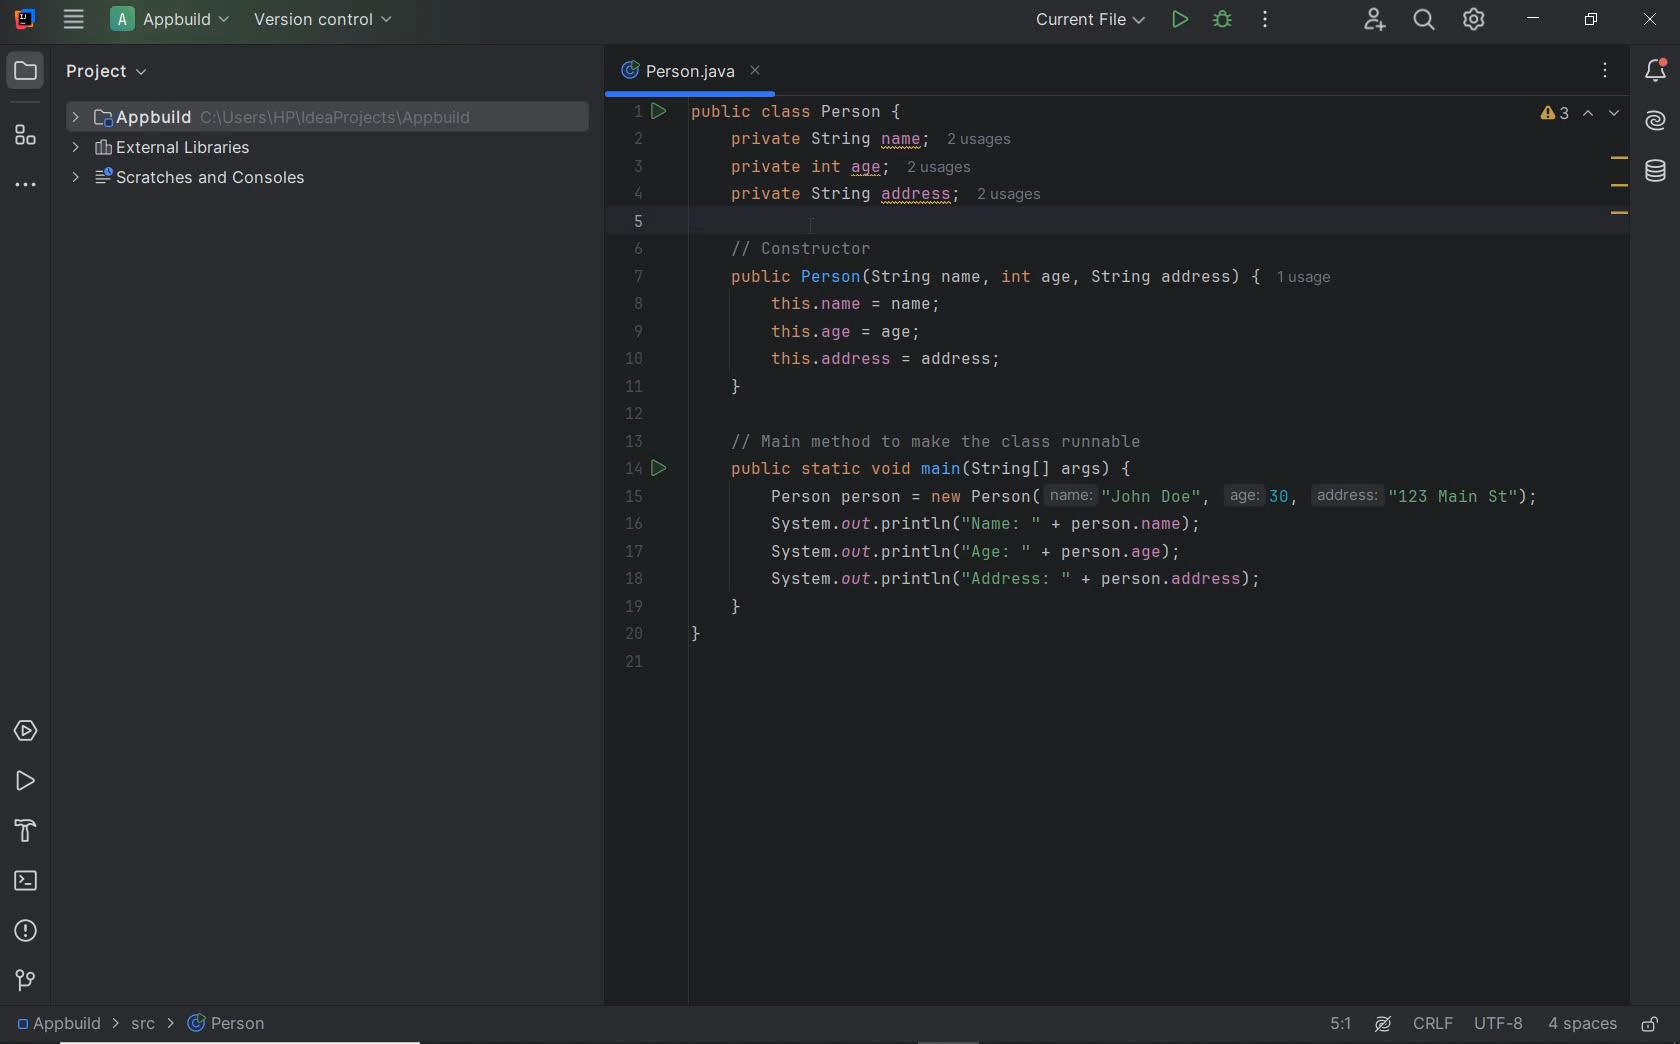  Describe the element at coordinates (174, 22) in the screenshot. I see `project file name` at that location.